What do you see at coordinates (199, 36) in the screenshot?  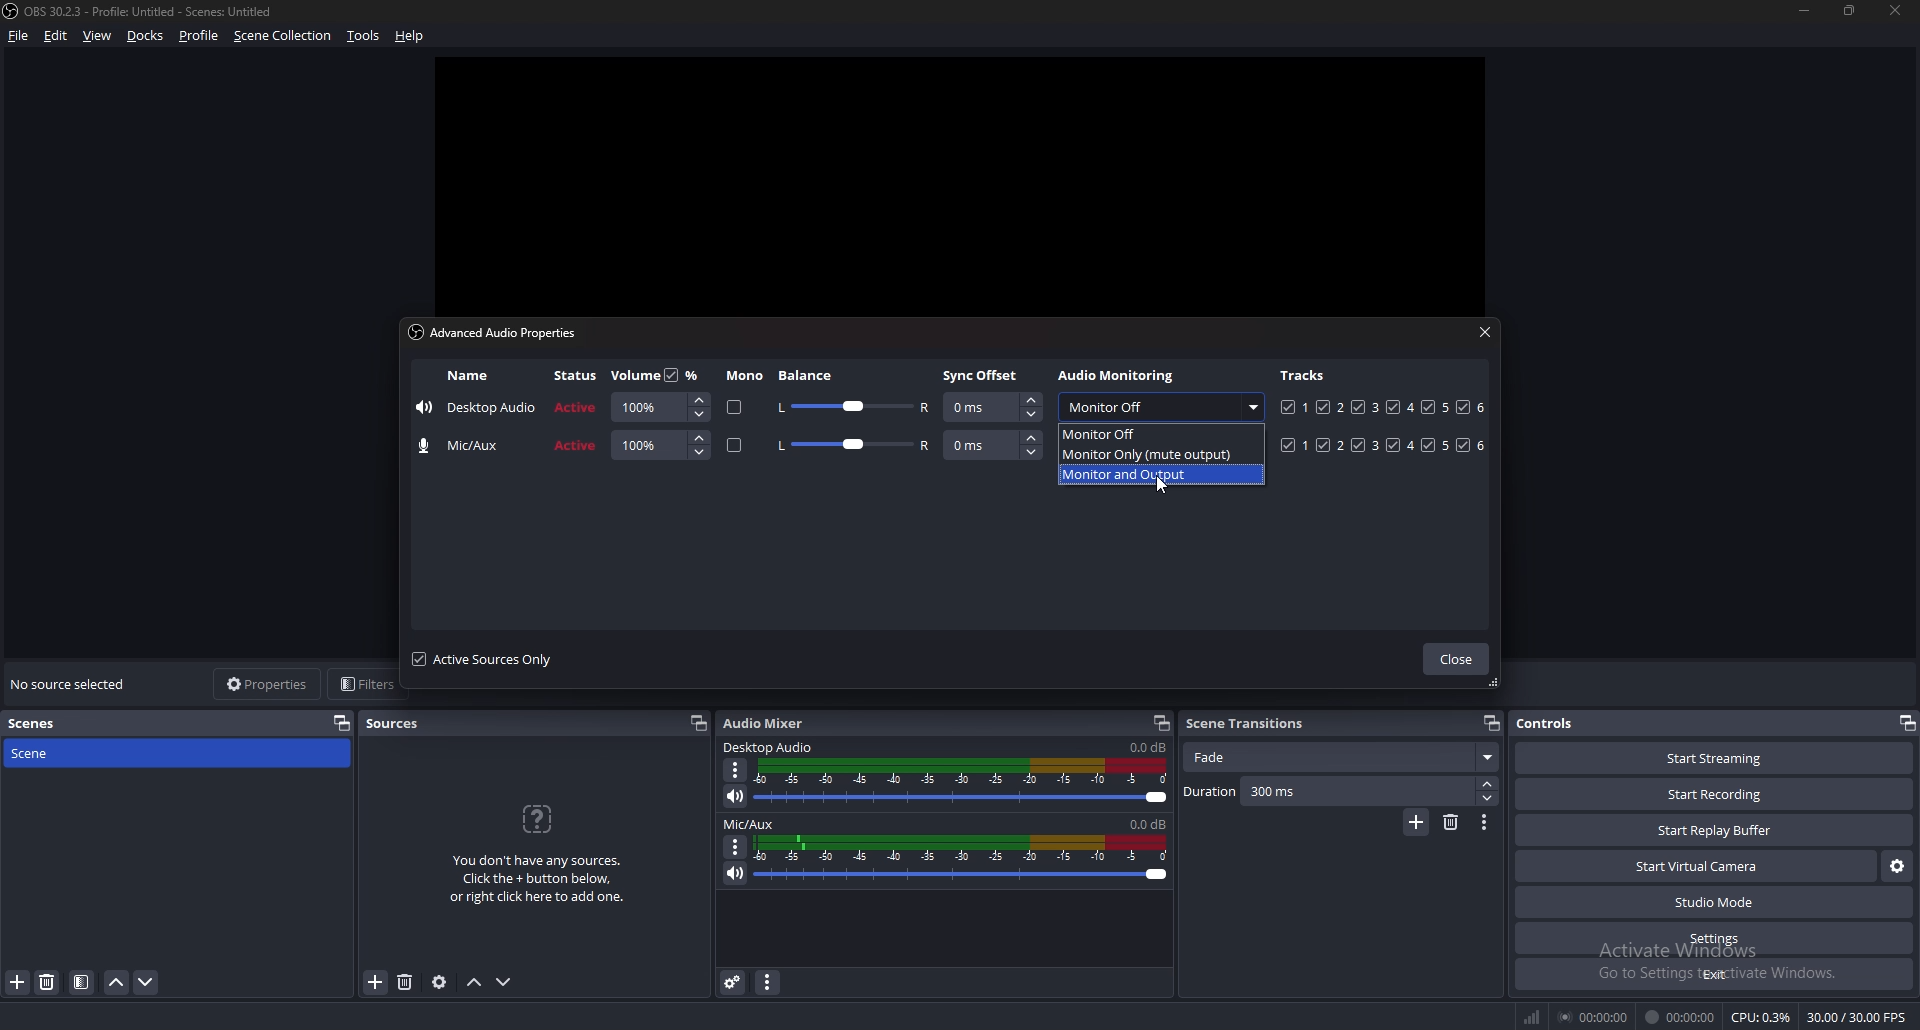 I see `profile` at bounding box center [199, 36].